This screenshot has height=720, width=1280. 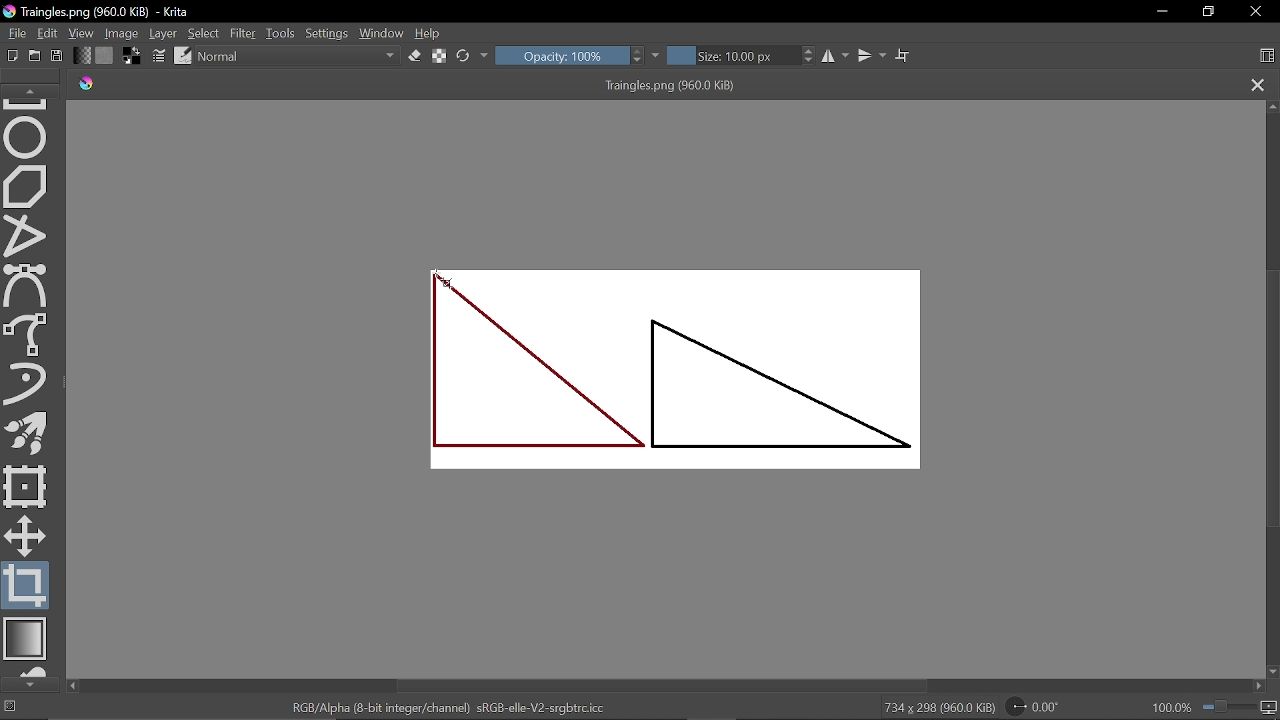 I want to click on Layer, so click(x=164, y=33).